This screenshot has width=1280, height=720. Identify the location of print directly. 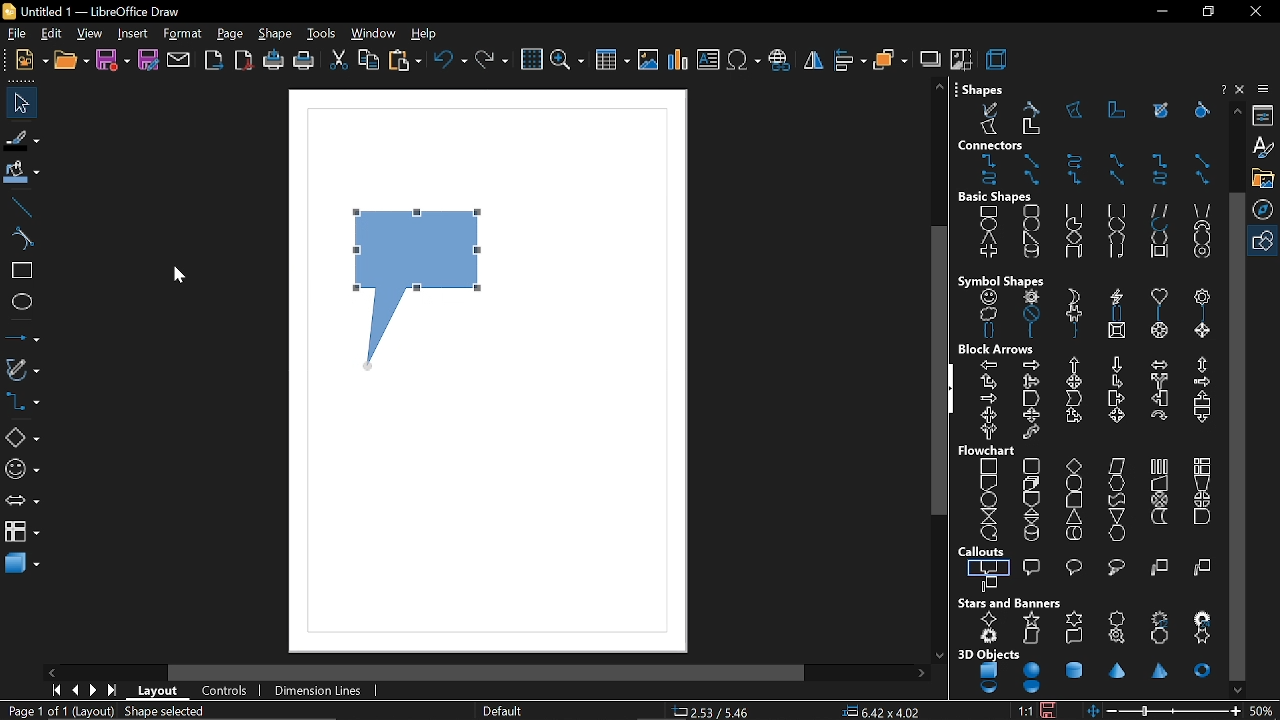
(274, 62).